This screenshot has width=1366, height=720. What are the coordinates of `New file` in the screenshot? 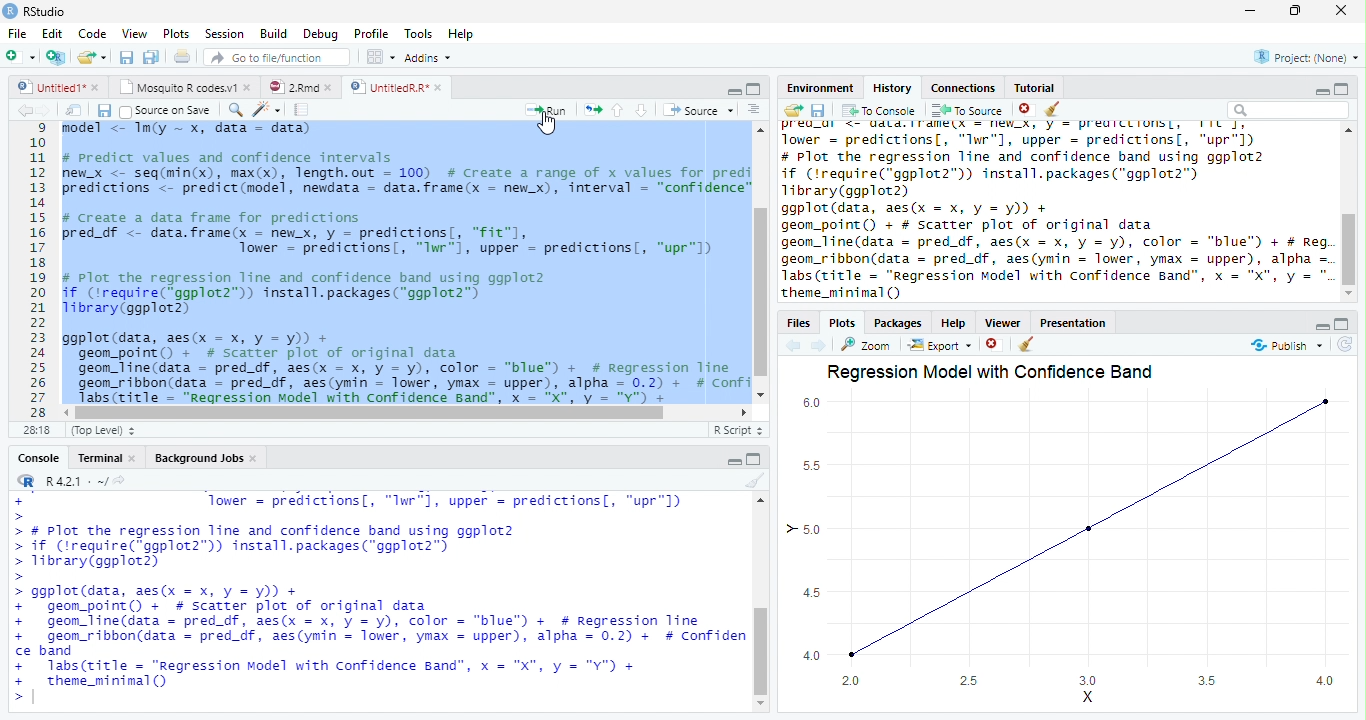 It's located at (20, 57).